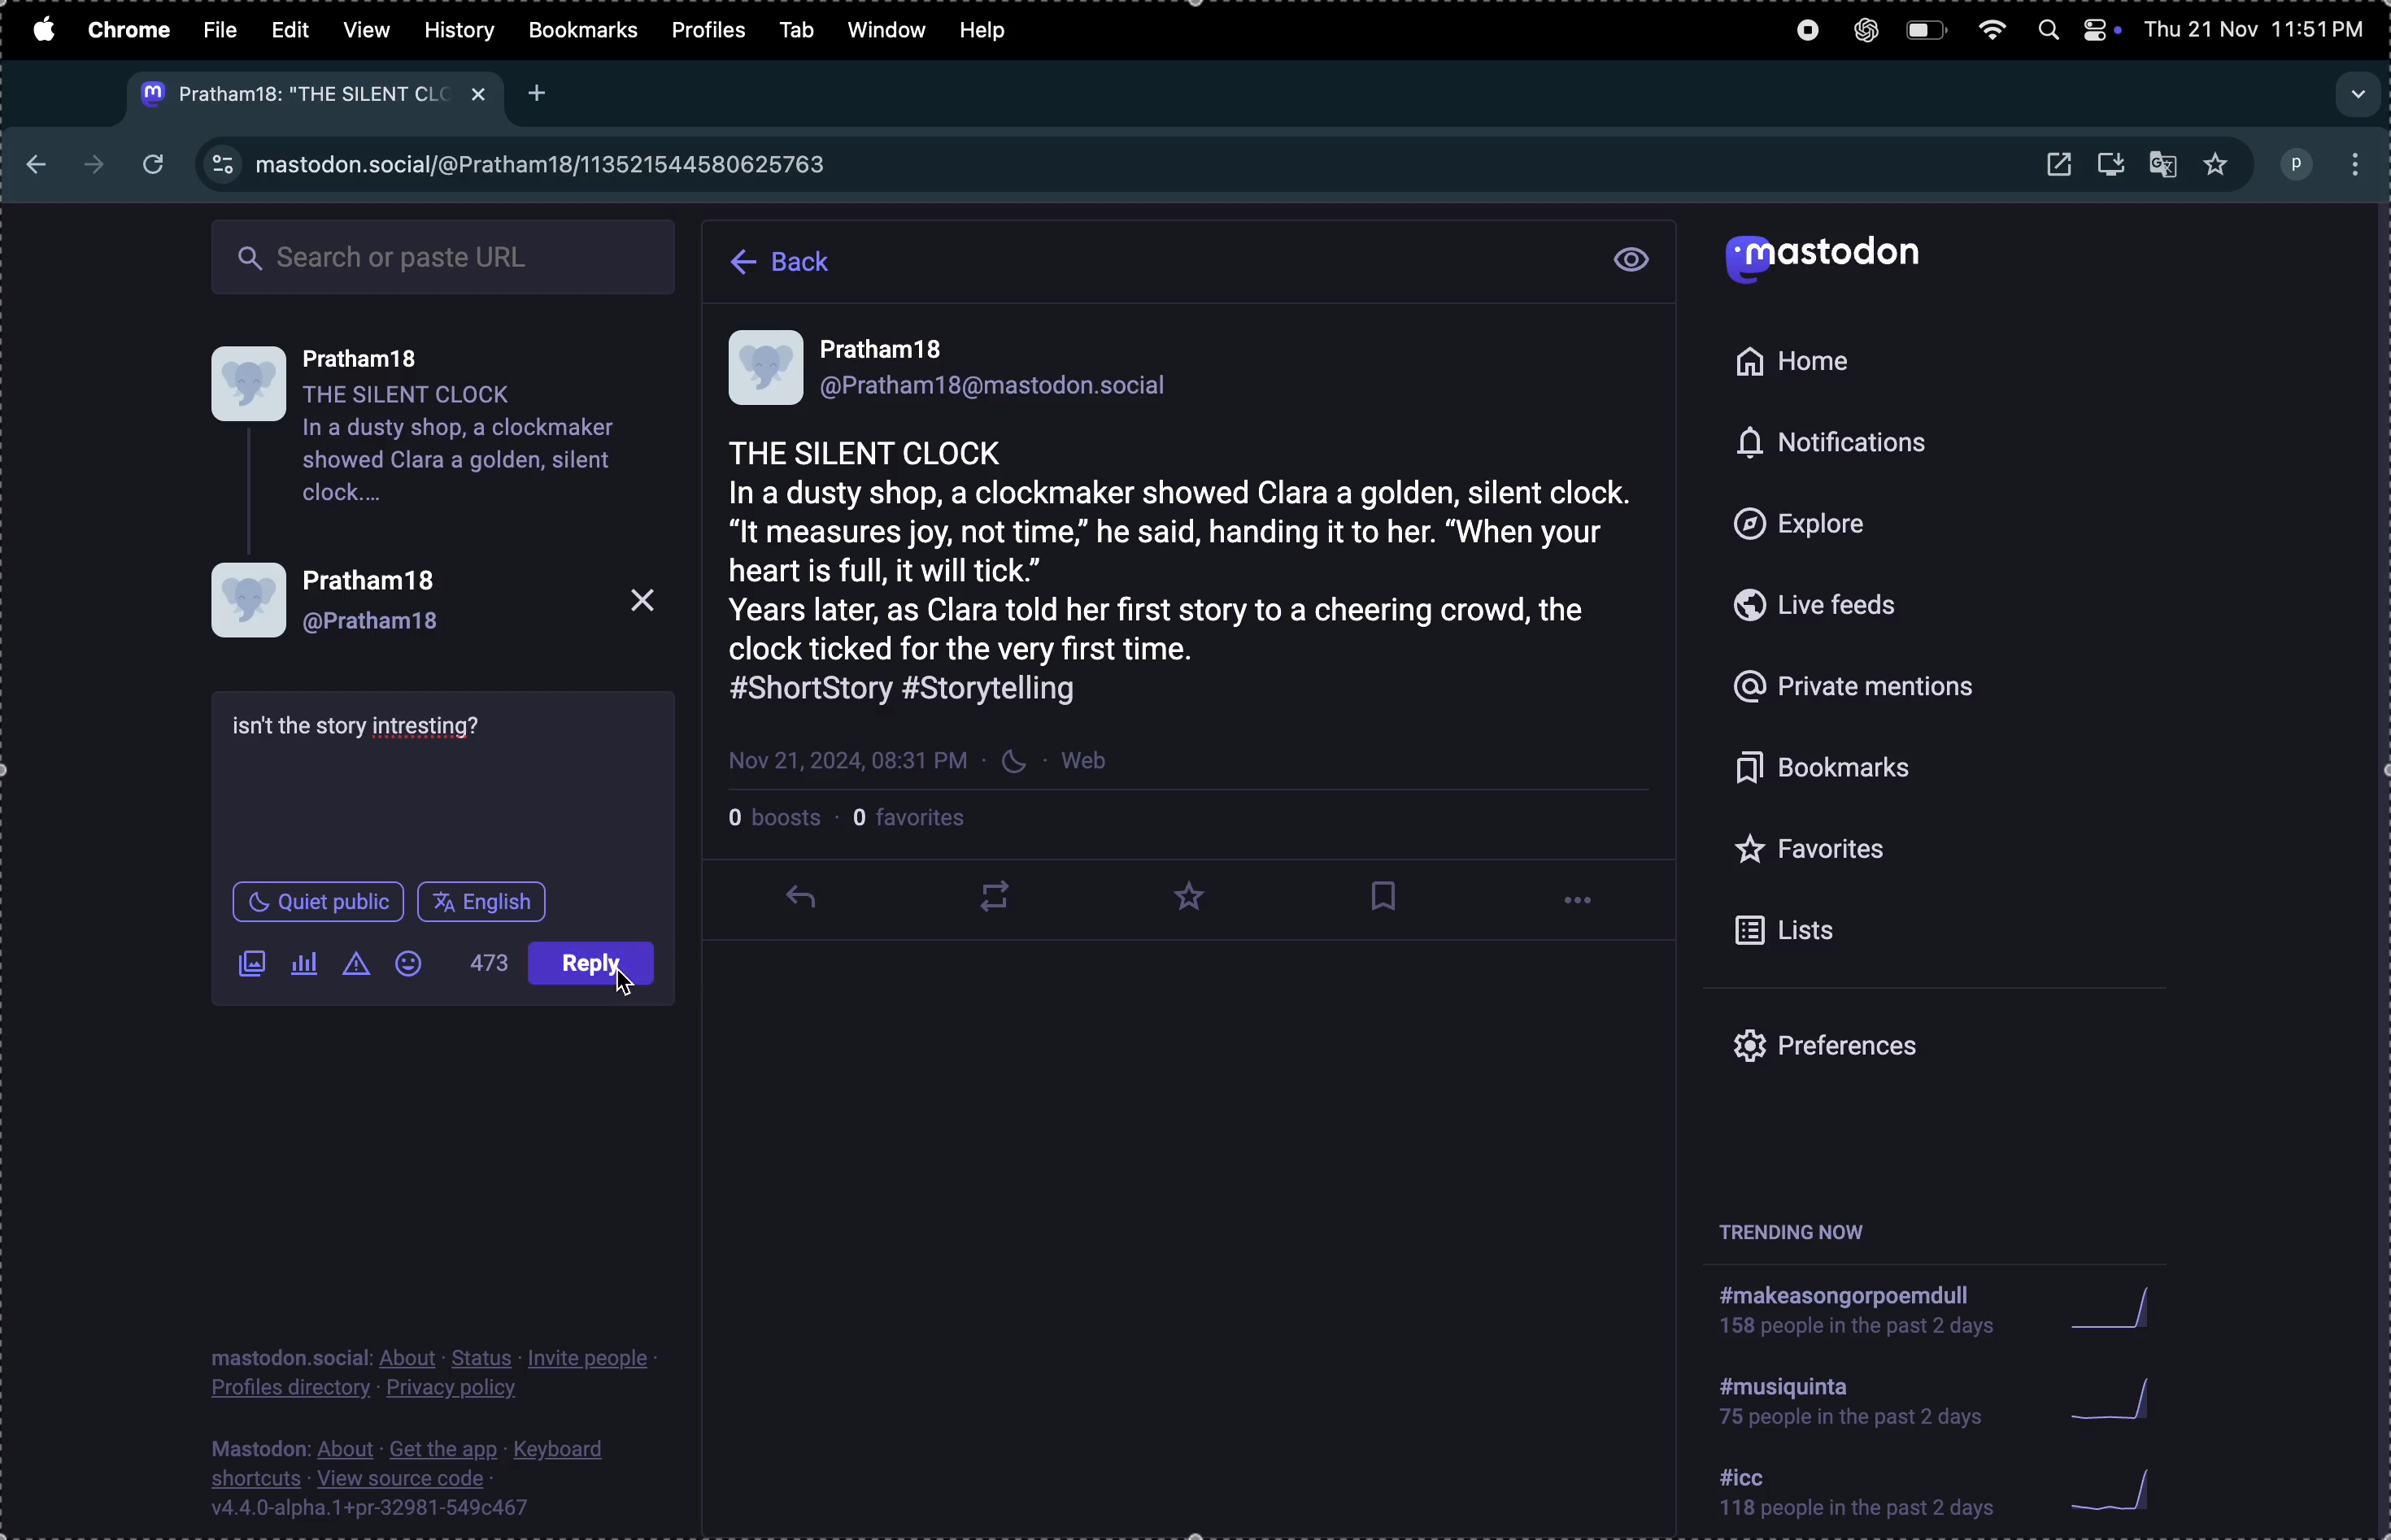 This screenshot has height=1540, width=2391. Describe the element at coordinates (921, 825) in the screenshot. I see `favourites` at that location.